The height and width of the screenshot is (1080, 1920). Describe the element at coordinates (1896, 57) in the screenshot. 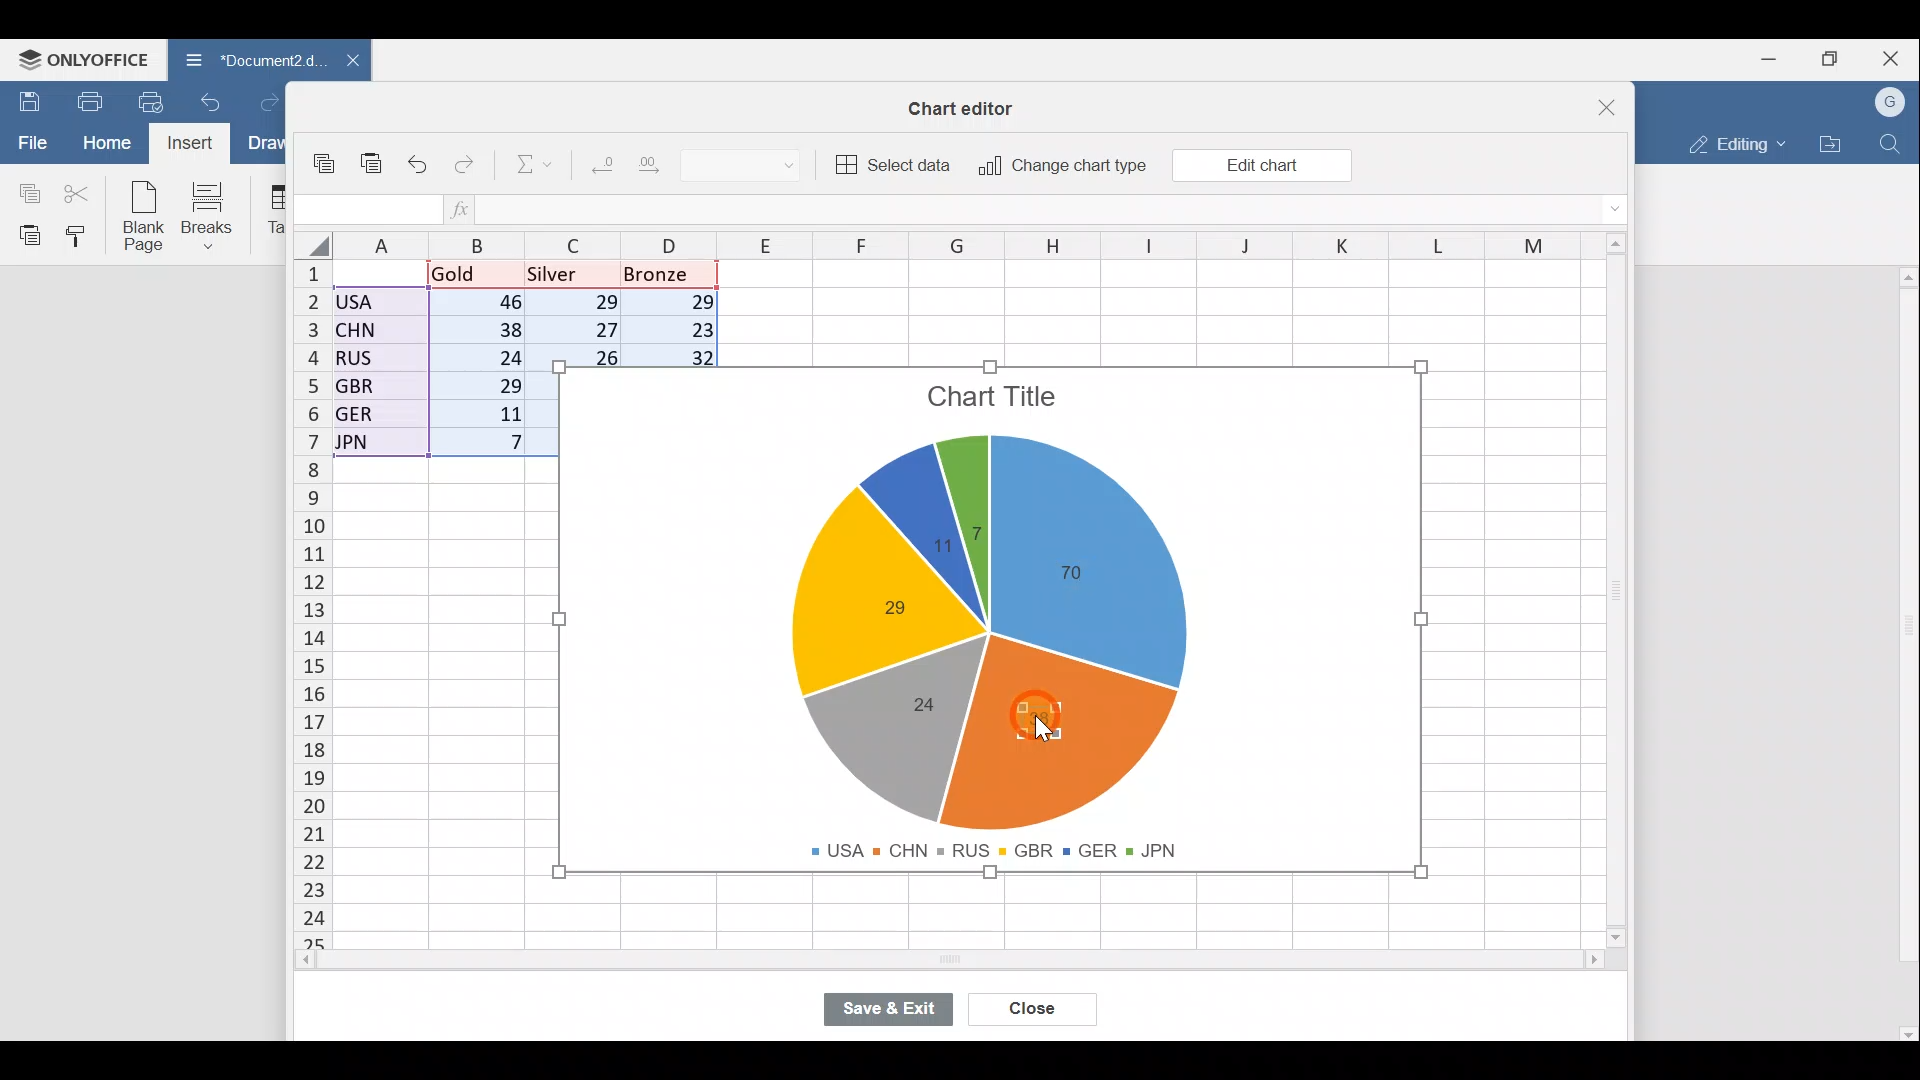

I see `Close` at that location.